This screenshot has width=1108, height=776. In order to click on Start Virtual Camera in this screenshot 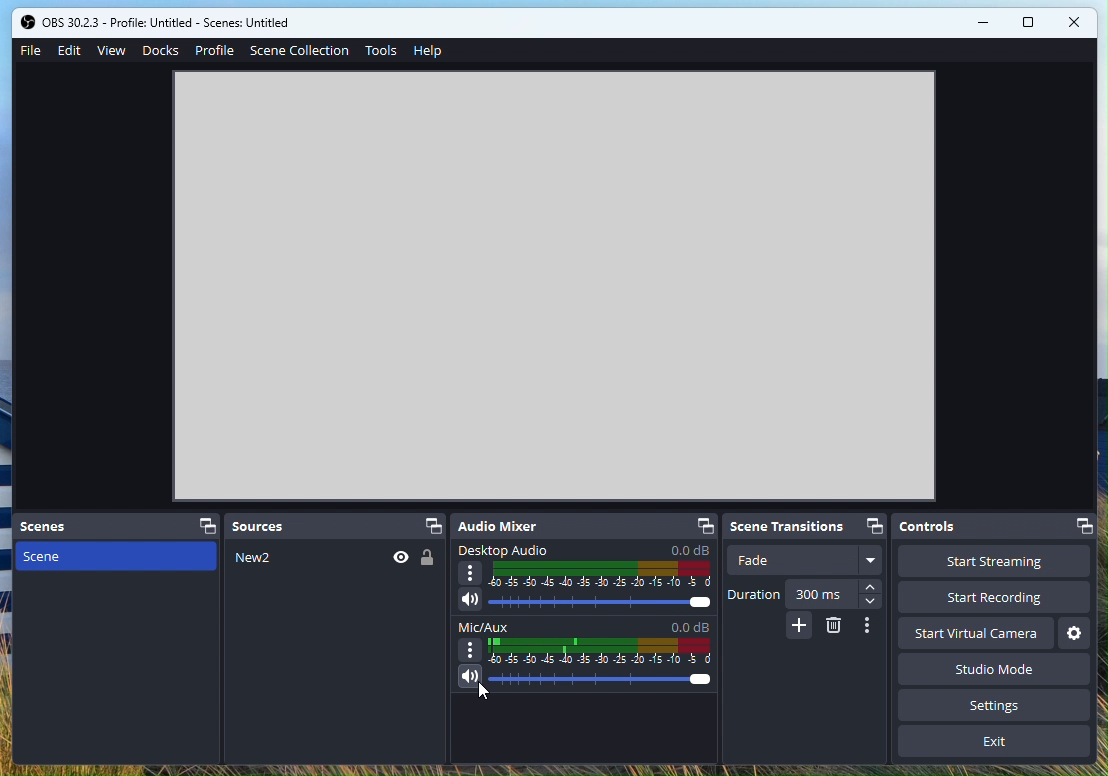, I will do `click(976, 634)`.